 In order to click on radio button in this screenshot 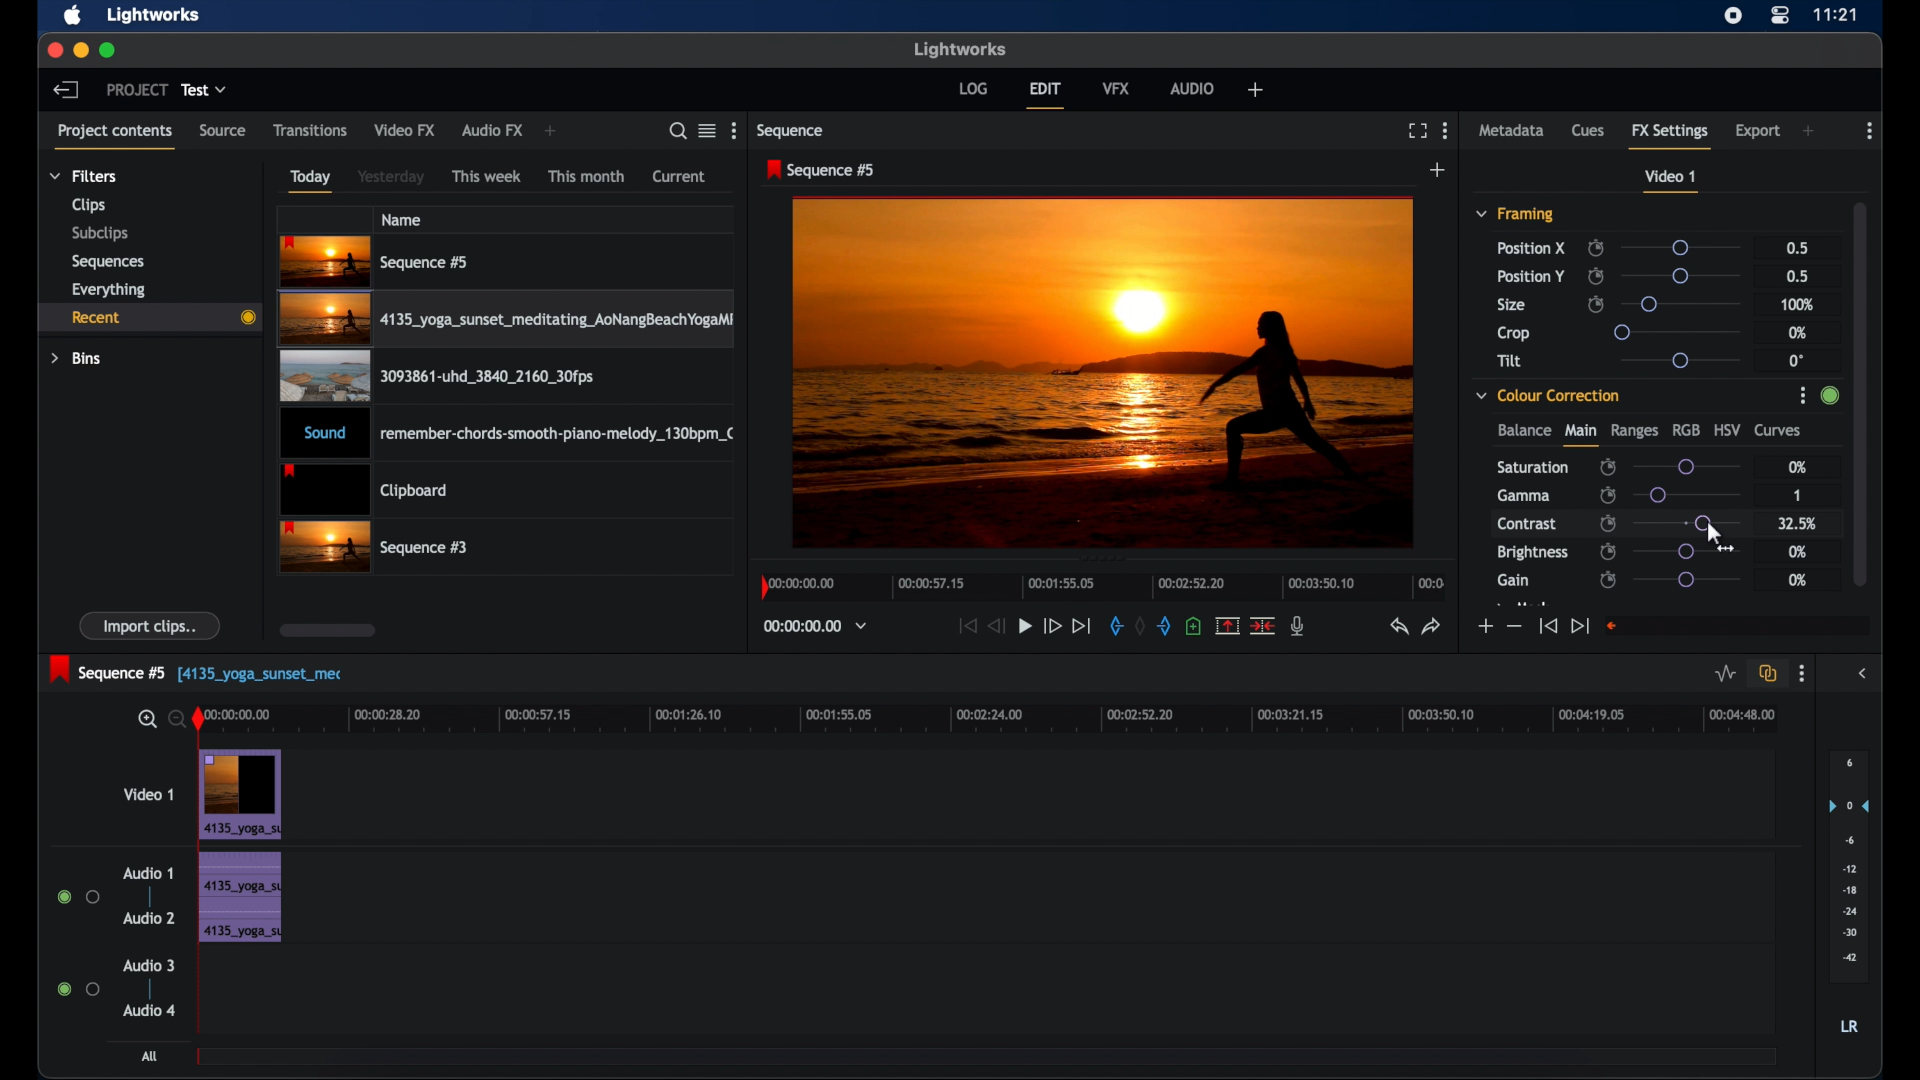, I will do `click(78, 988)`.